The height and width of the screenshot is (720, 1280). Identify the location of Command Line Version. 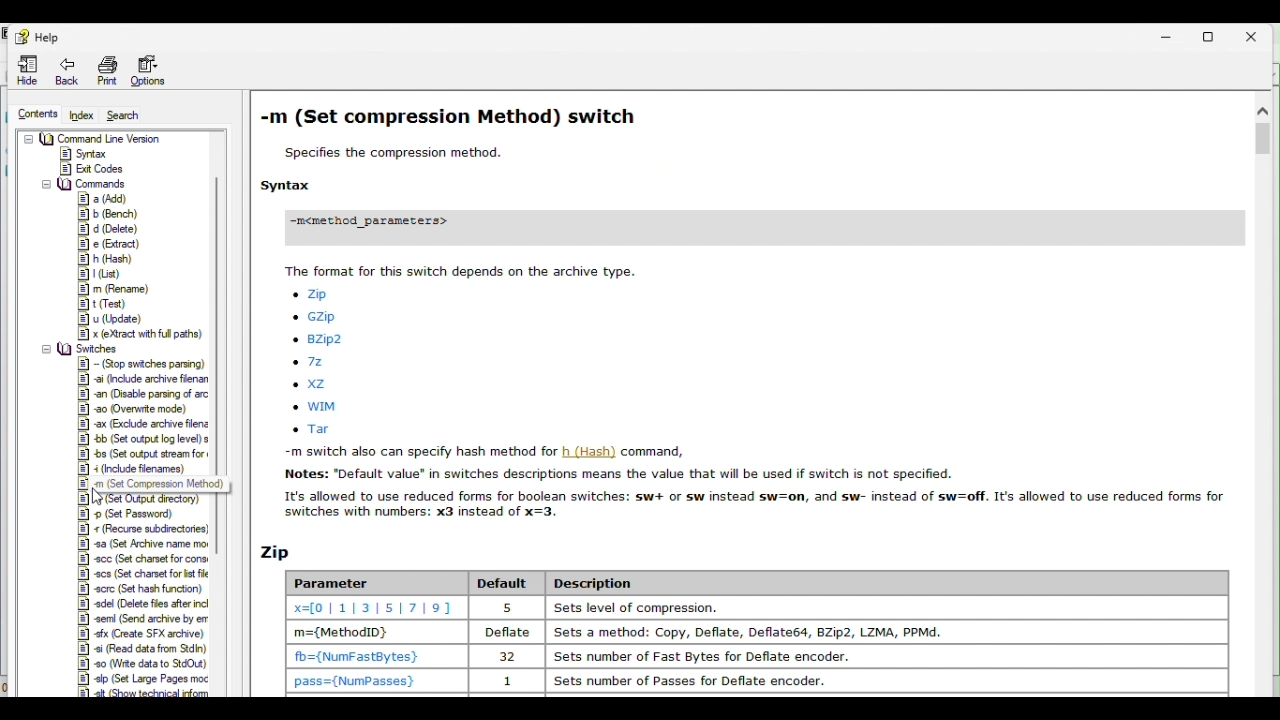
(97, 138).